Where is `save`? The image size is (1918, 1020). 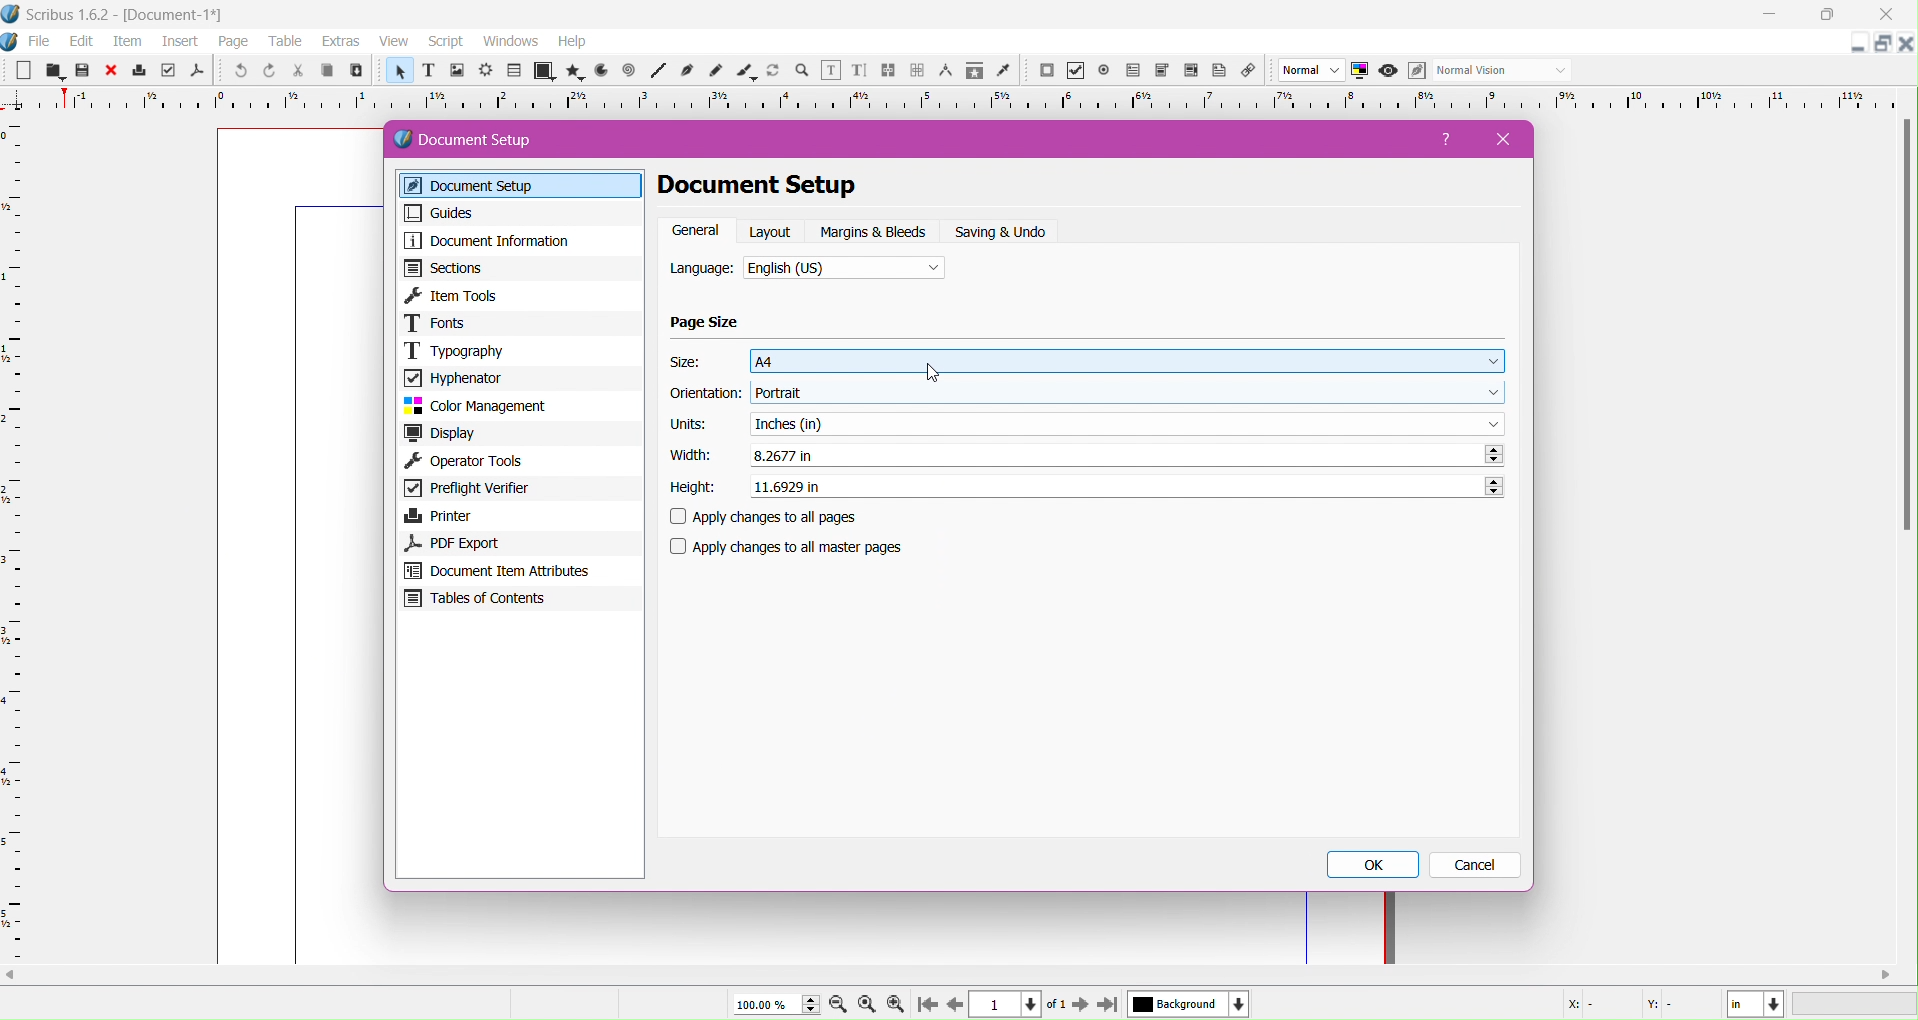
save is located at coordinates (82, 72).